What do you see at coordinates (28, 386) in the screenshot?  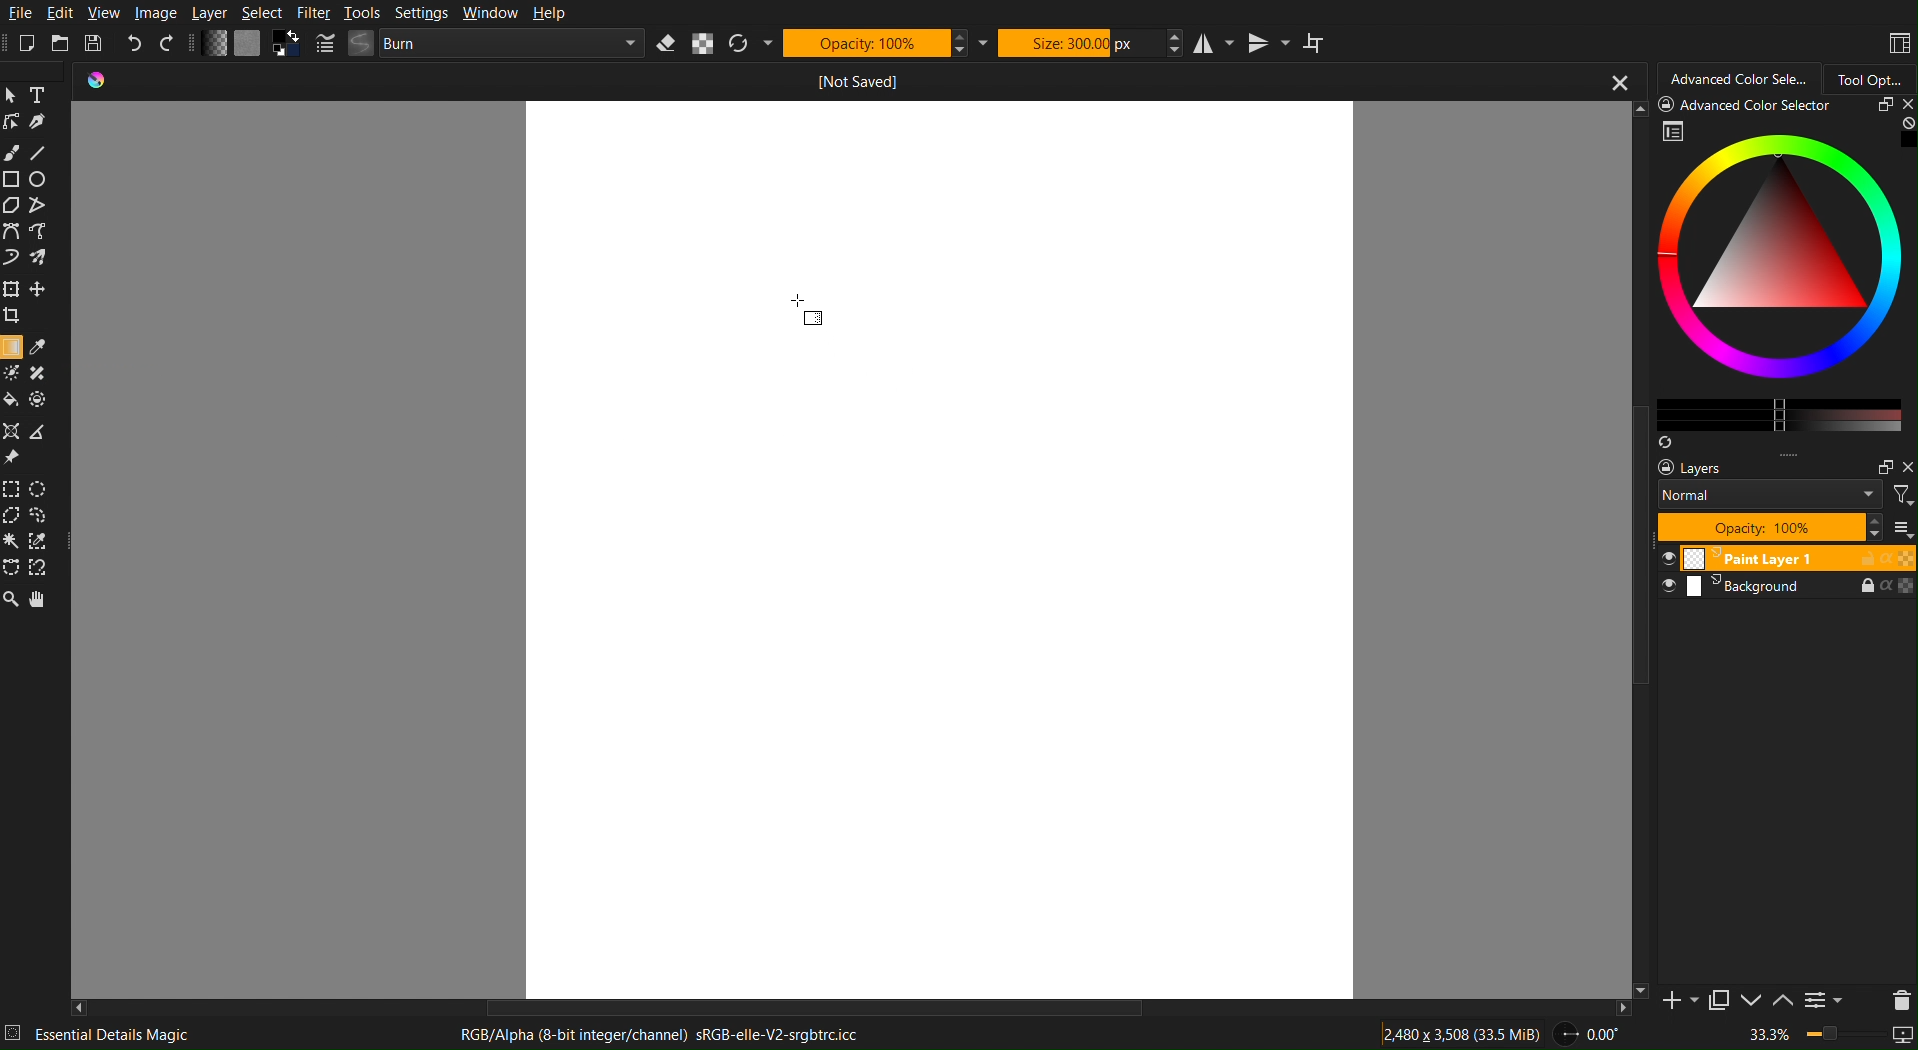 I see `Color Tools` at bounding box center [28, 386].